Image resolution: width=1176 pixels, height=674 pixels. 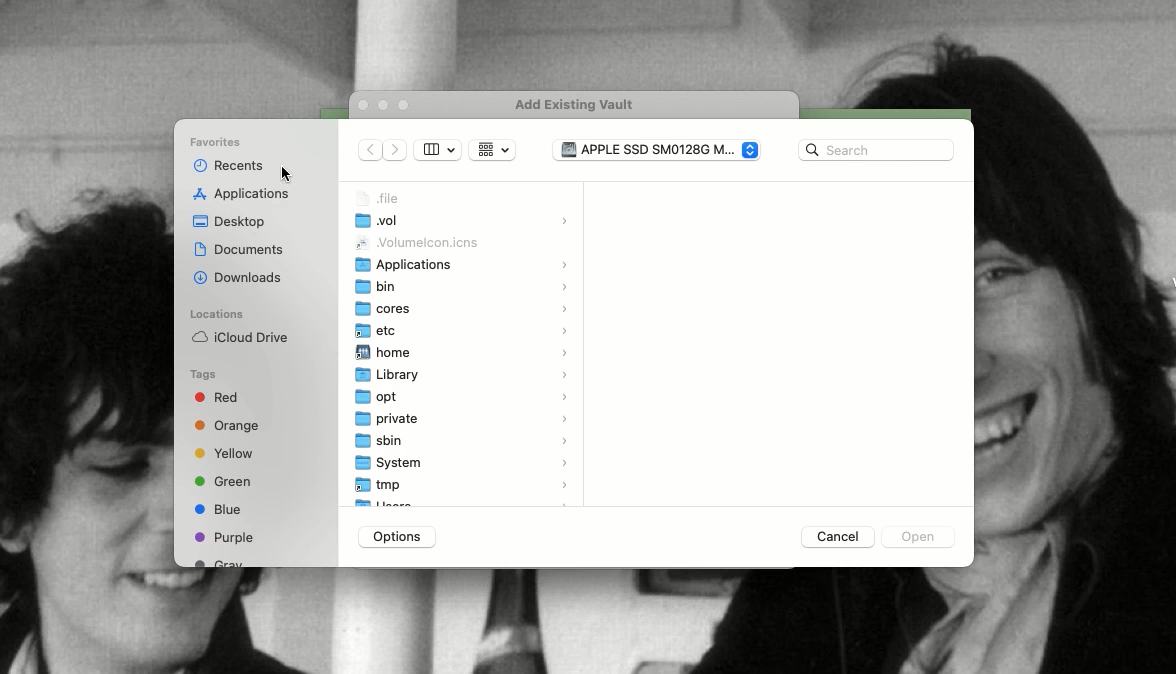 I want to click on .file, so click(x=382, y=198).